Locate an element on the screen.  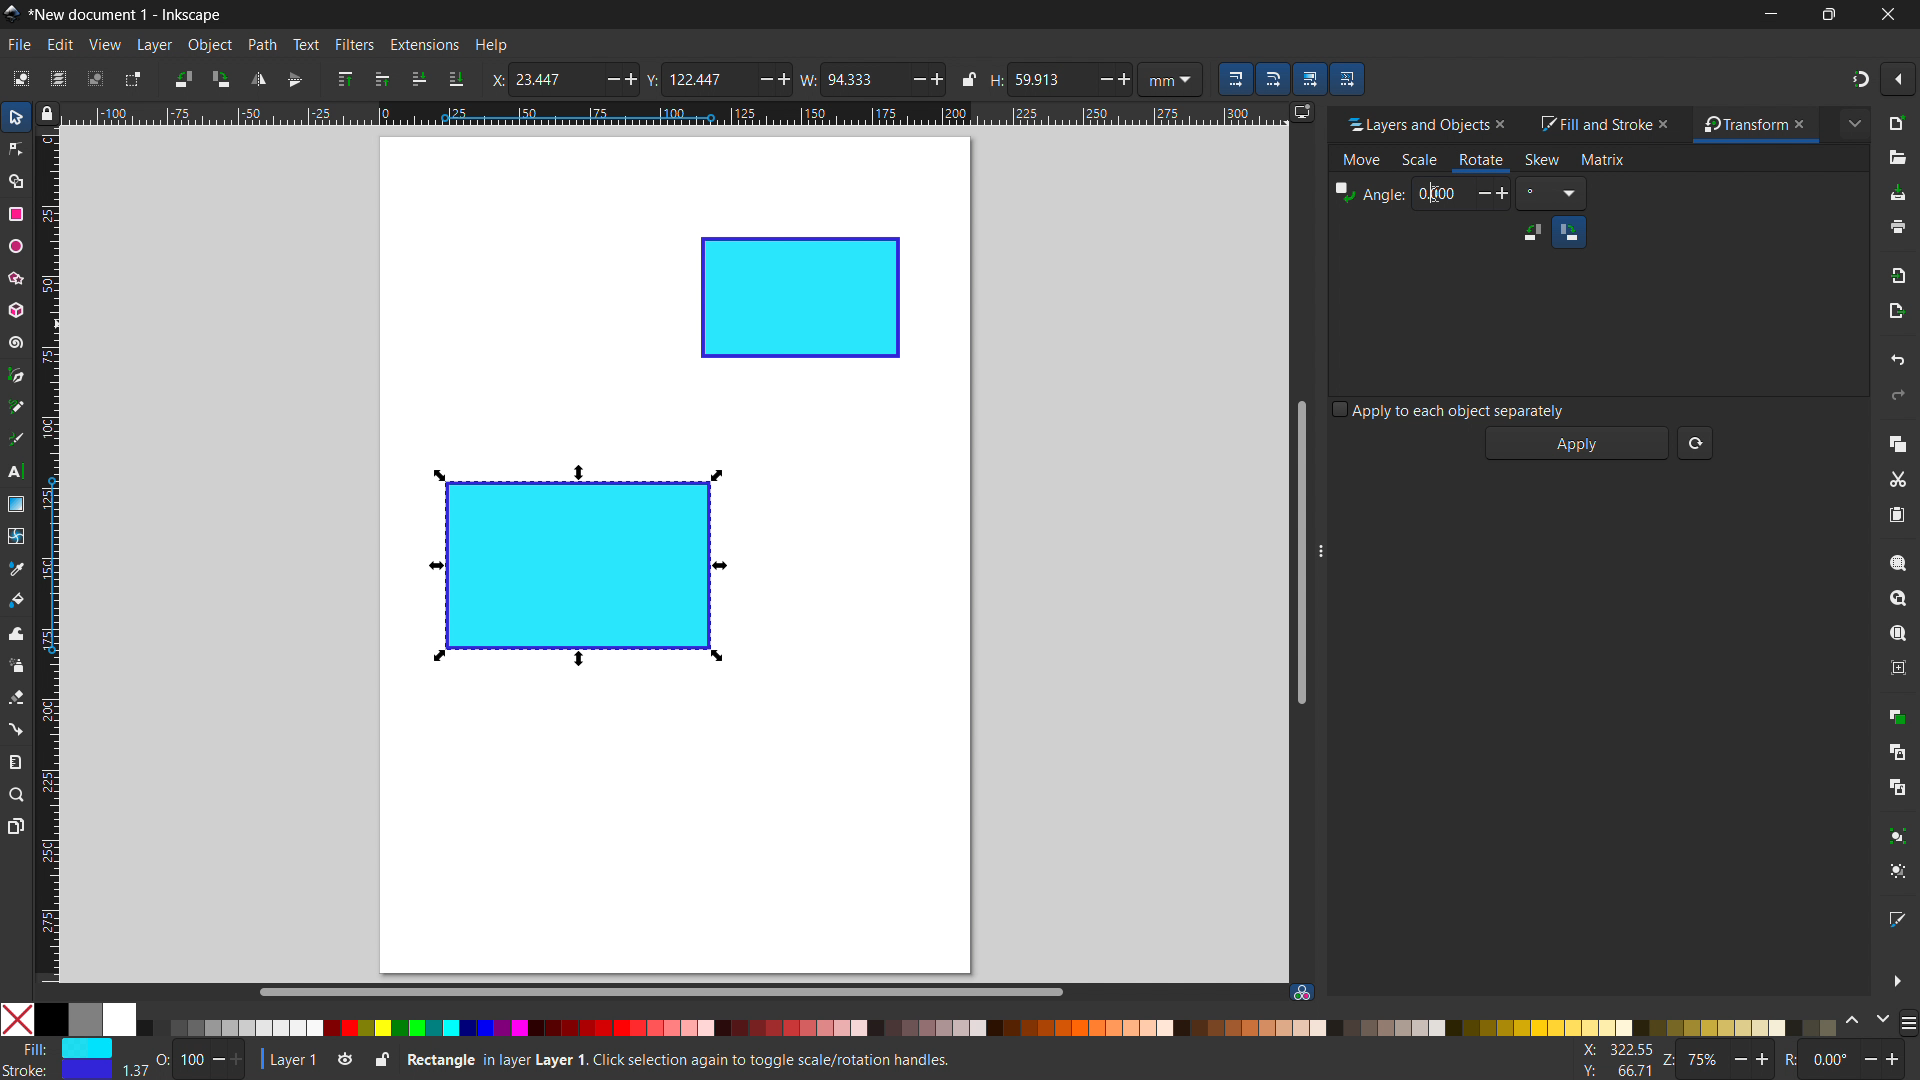
matrix is located at coordinates (1604, 160).